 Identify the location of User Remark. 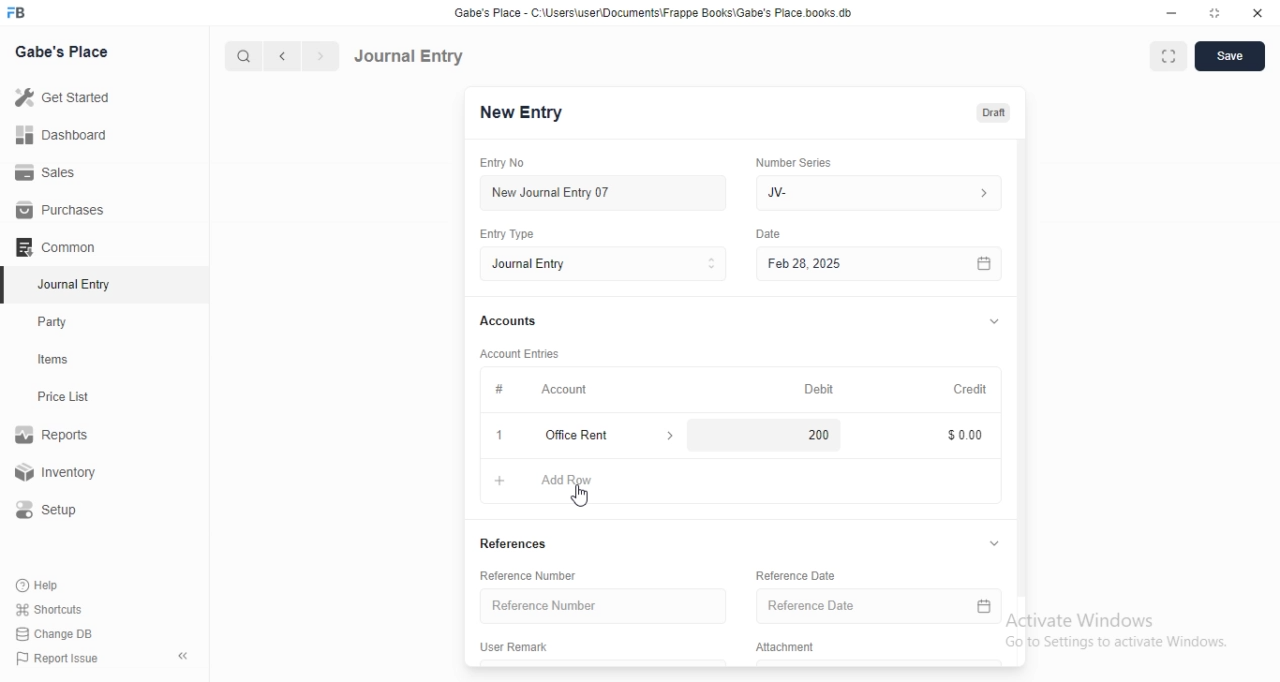
(517, 649).